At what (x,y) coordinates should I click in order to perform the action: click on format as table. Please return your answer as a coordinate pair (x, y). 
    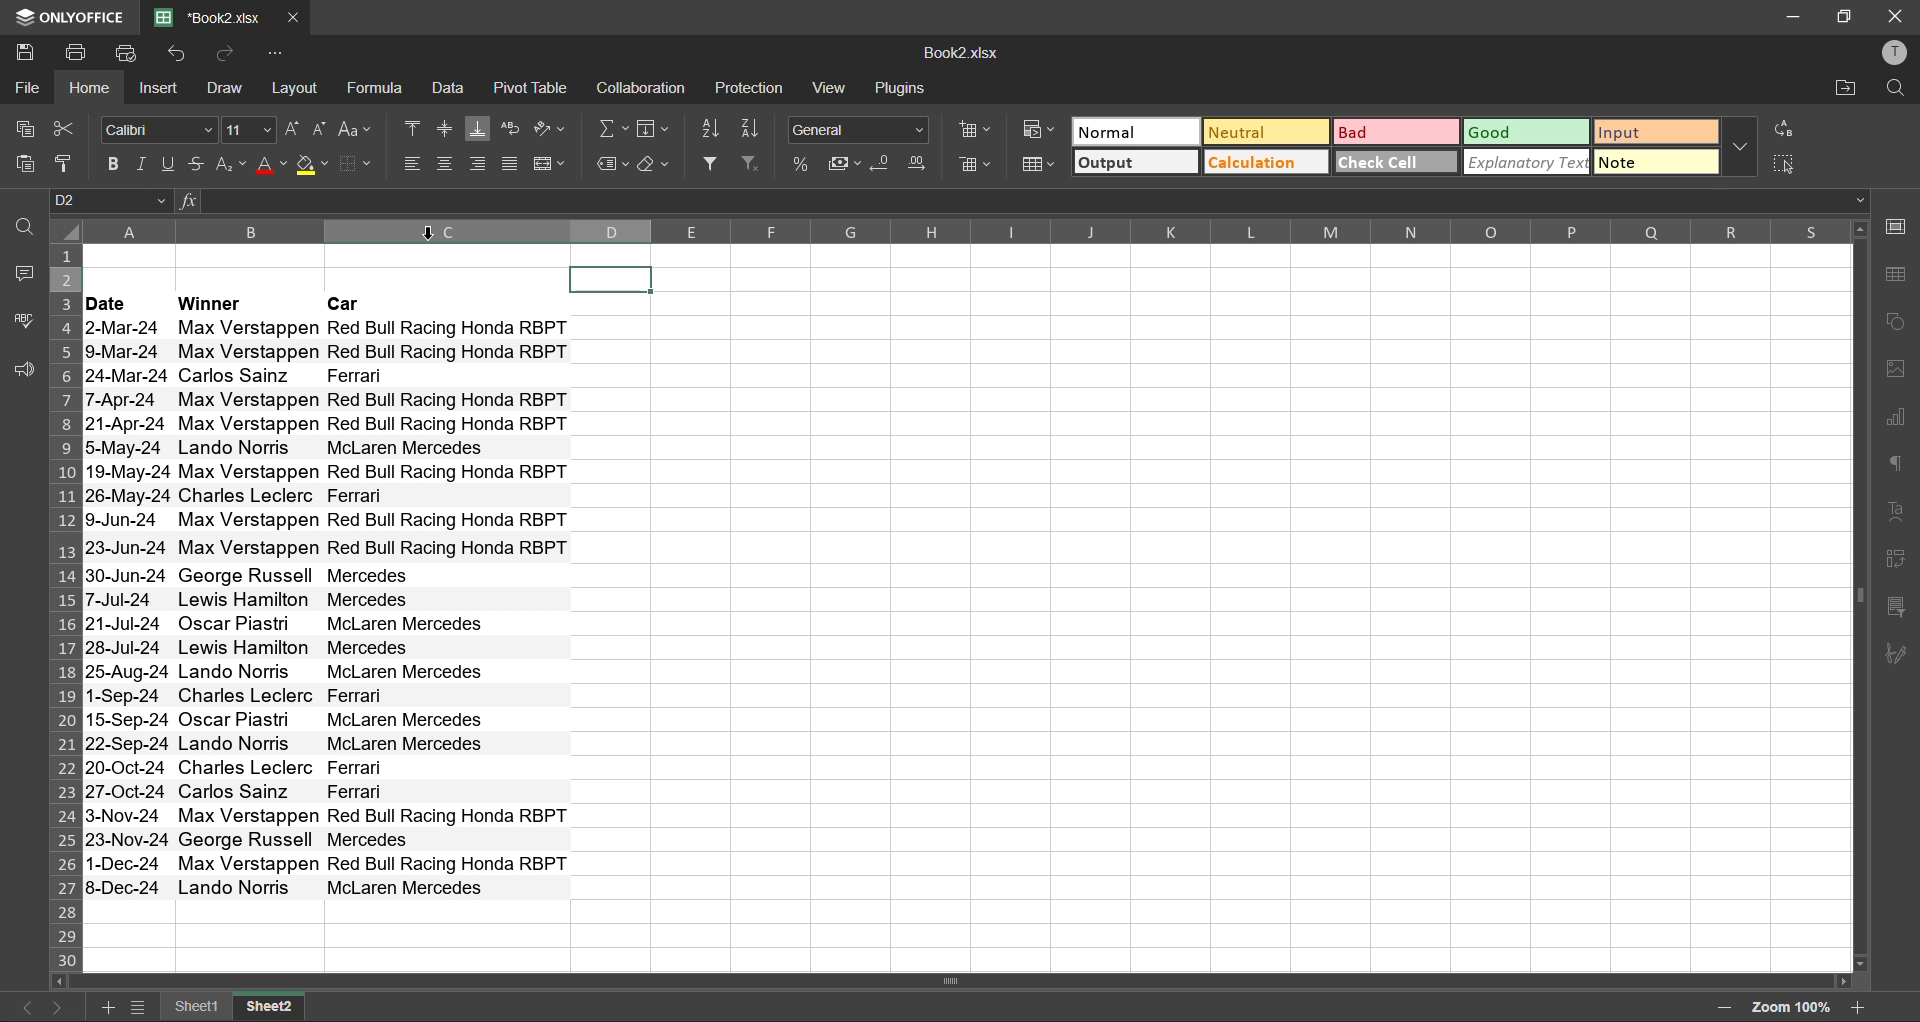
    Looking at the image, I should click on (1038, 167).